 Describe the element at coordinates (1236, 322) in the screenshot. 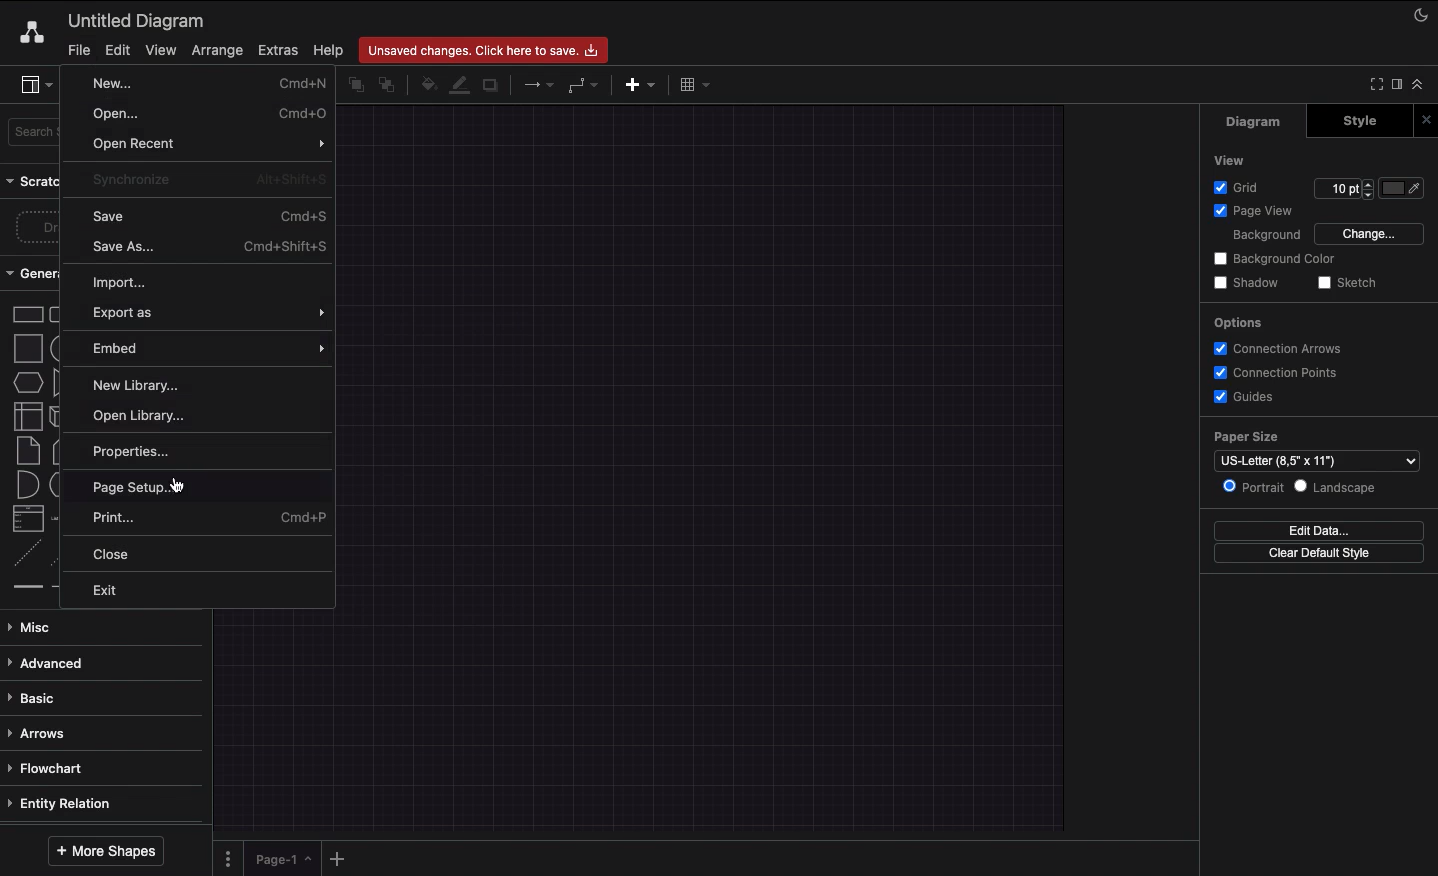

I see `Options` at that location.